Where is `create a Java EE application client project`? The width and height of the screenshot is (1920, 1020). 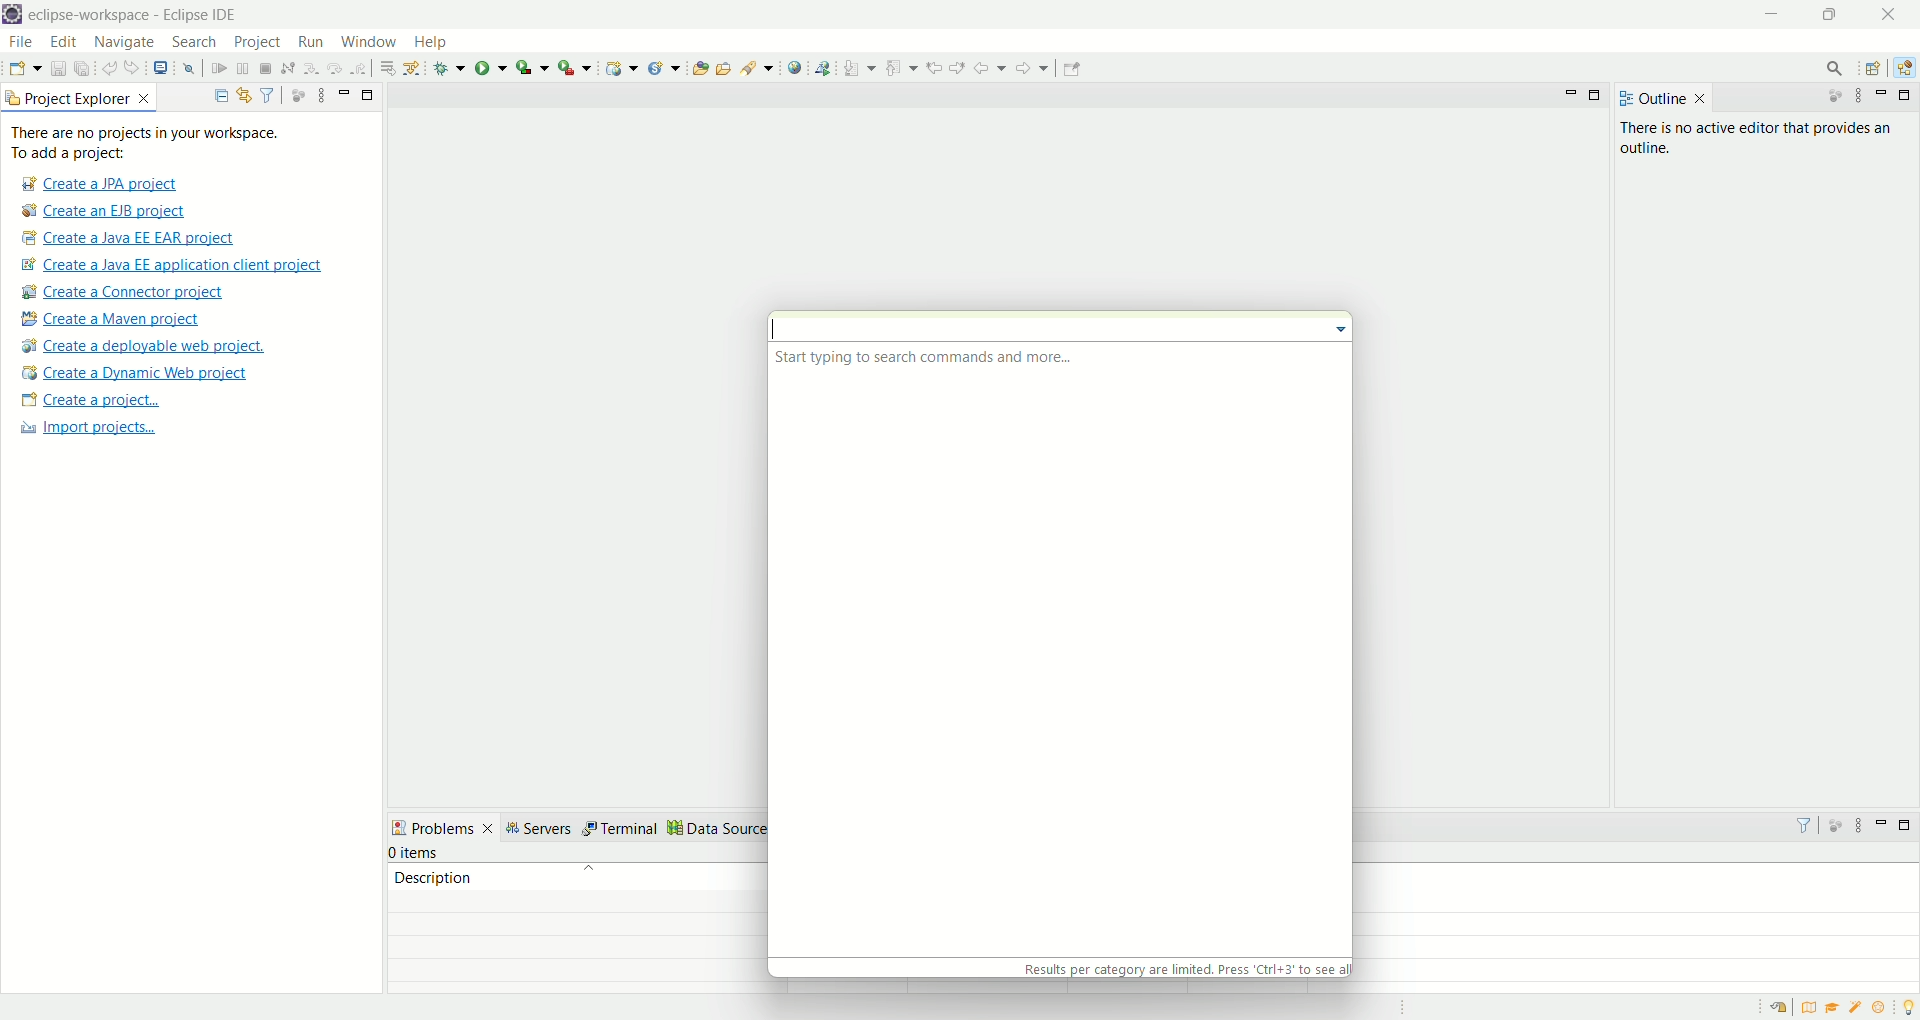 create a Java EE application client project is located at coordinates (179, 267).